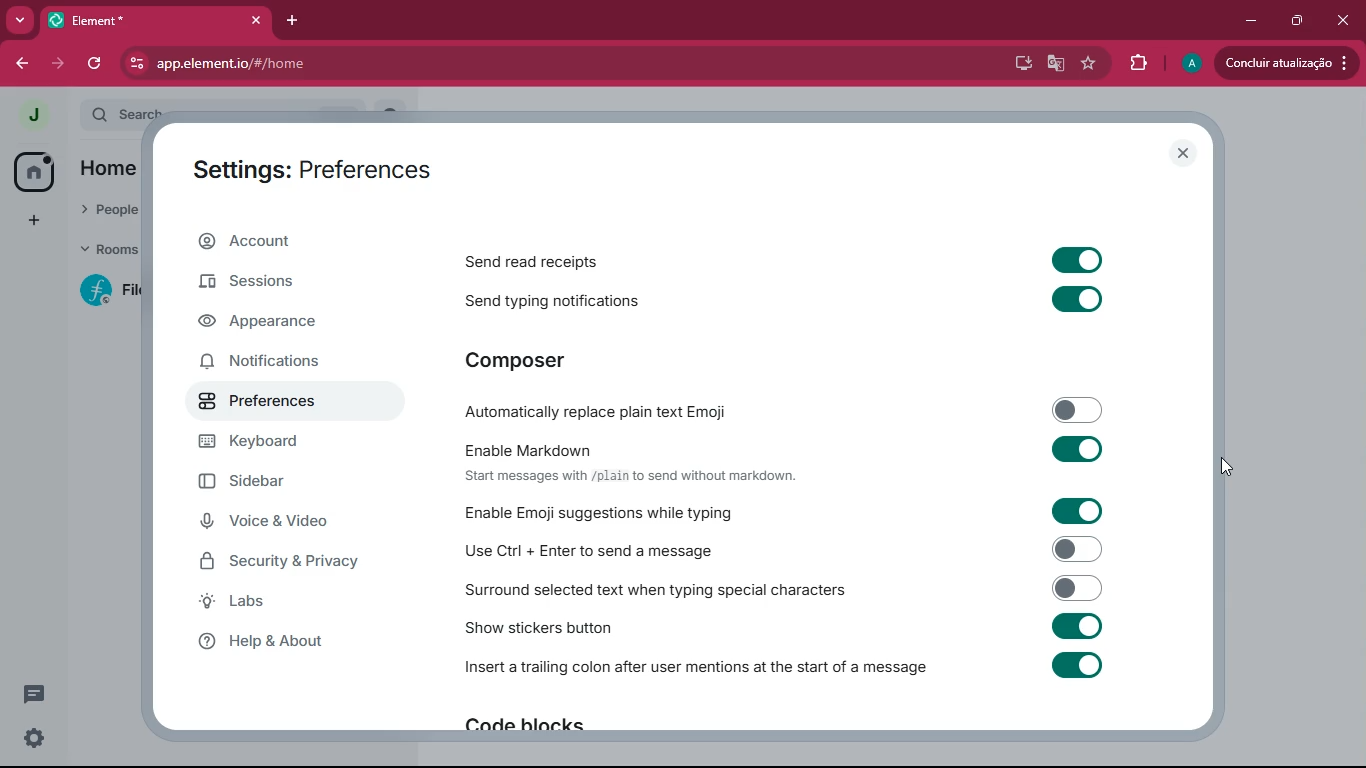 This screenshot has width=1366, height=768. What do you see at coordinates (365, 63) in the screenshot?
I see `app.element.io/#/home` at bounding box center [365, 63].